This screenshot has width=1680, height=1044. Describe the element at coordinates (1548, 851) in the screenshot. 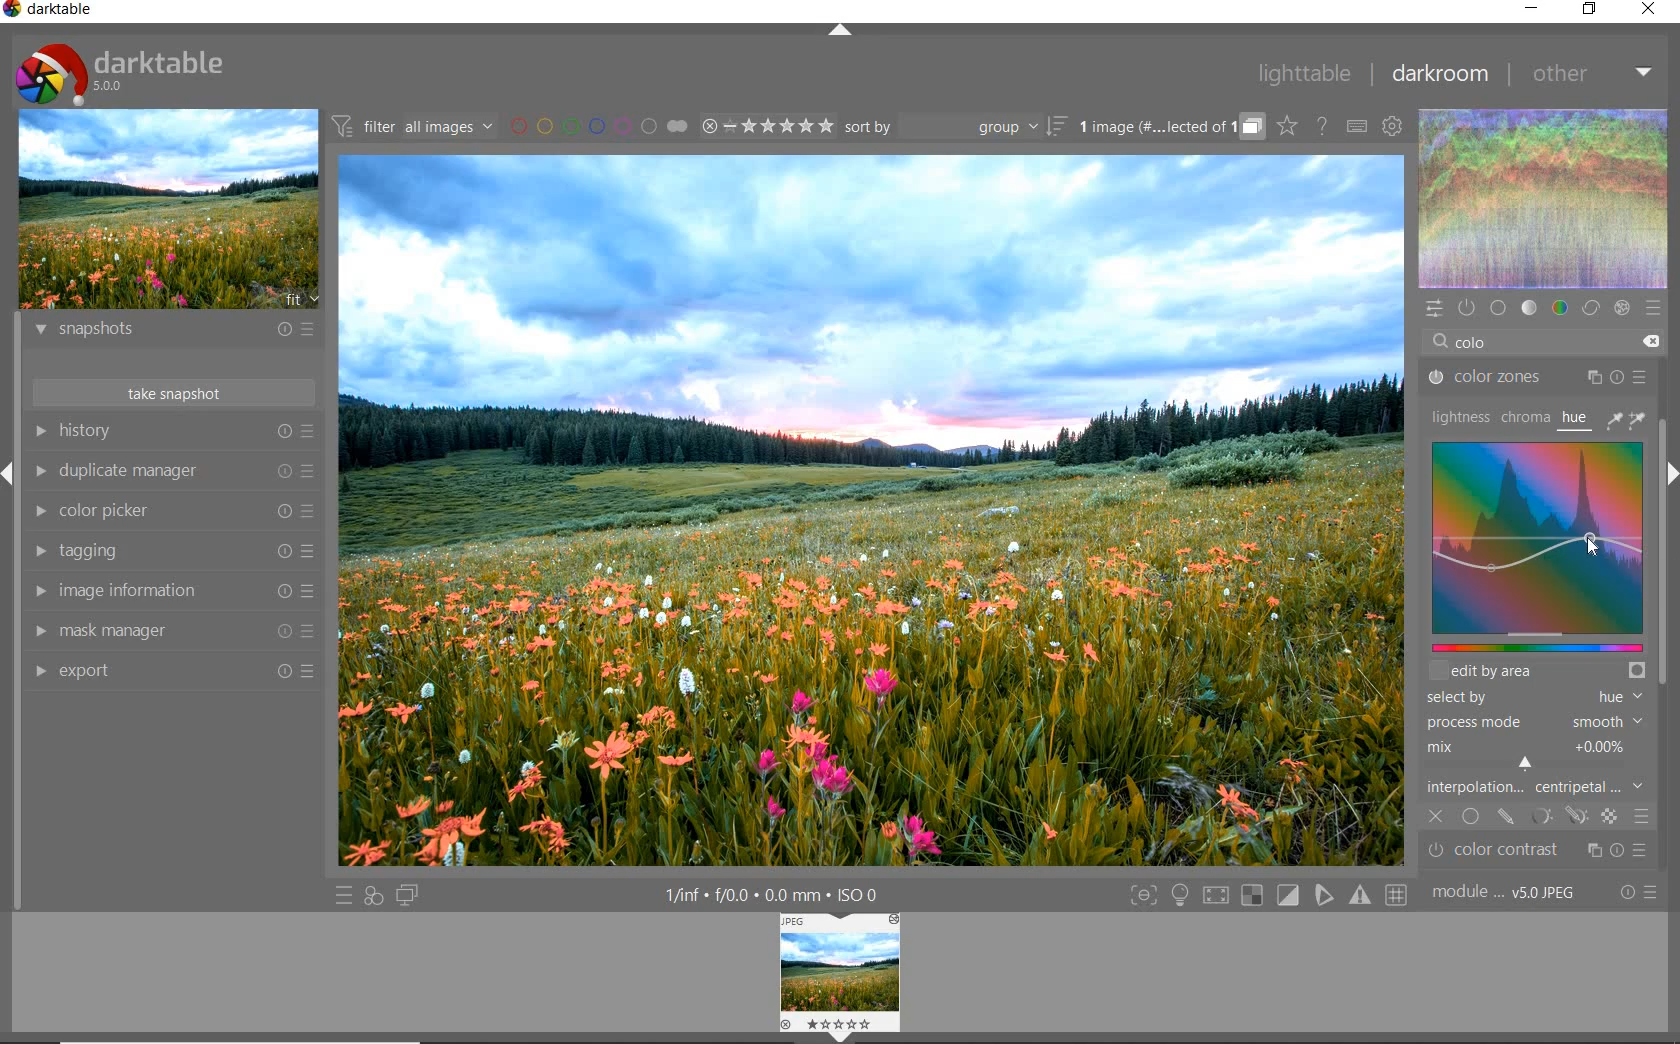

I see `Color contrast` at that location.